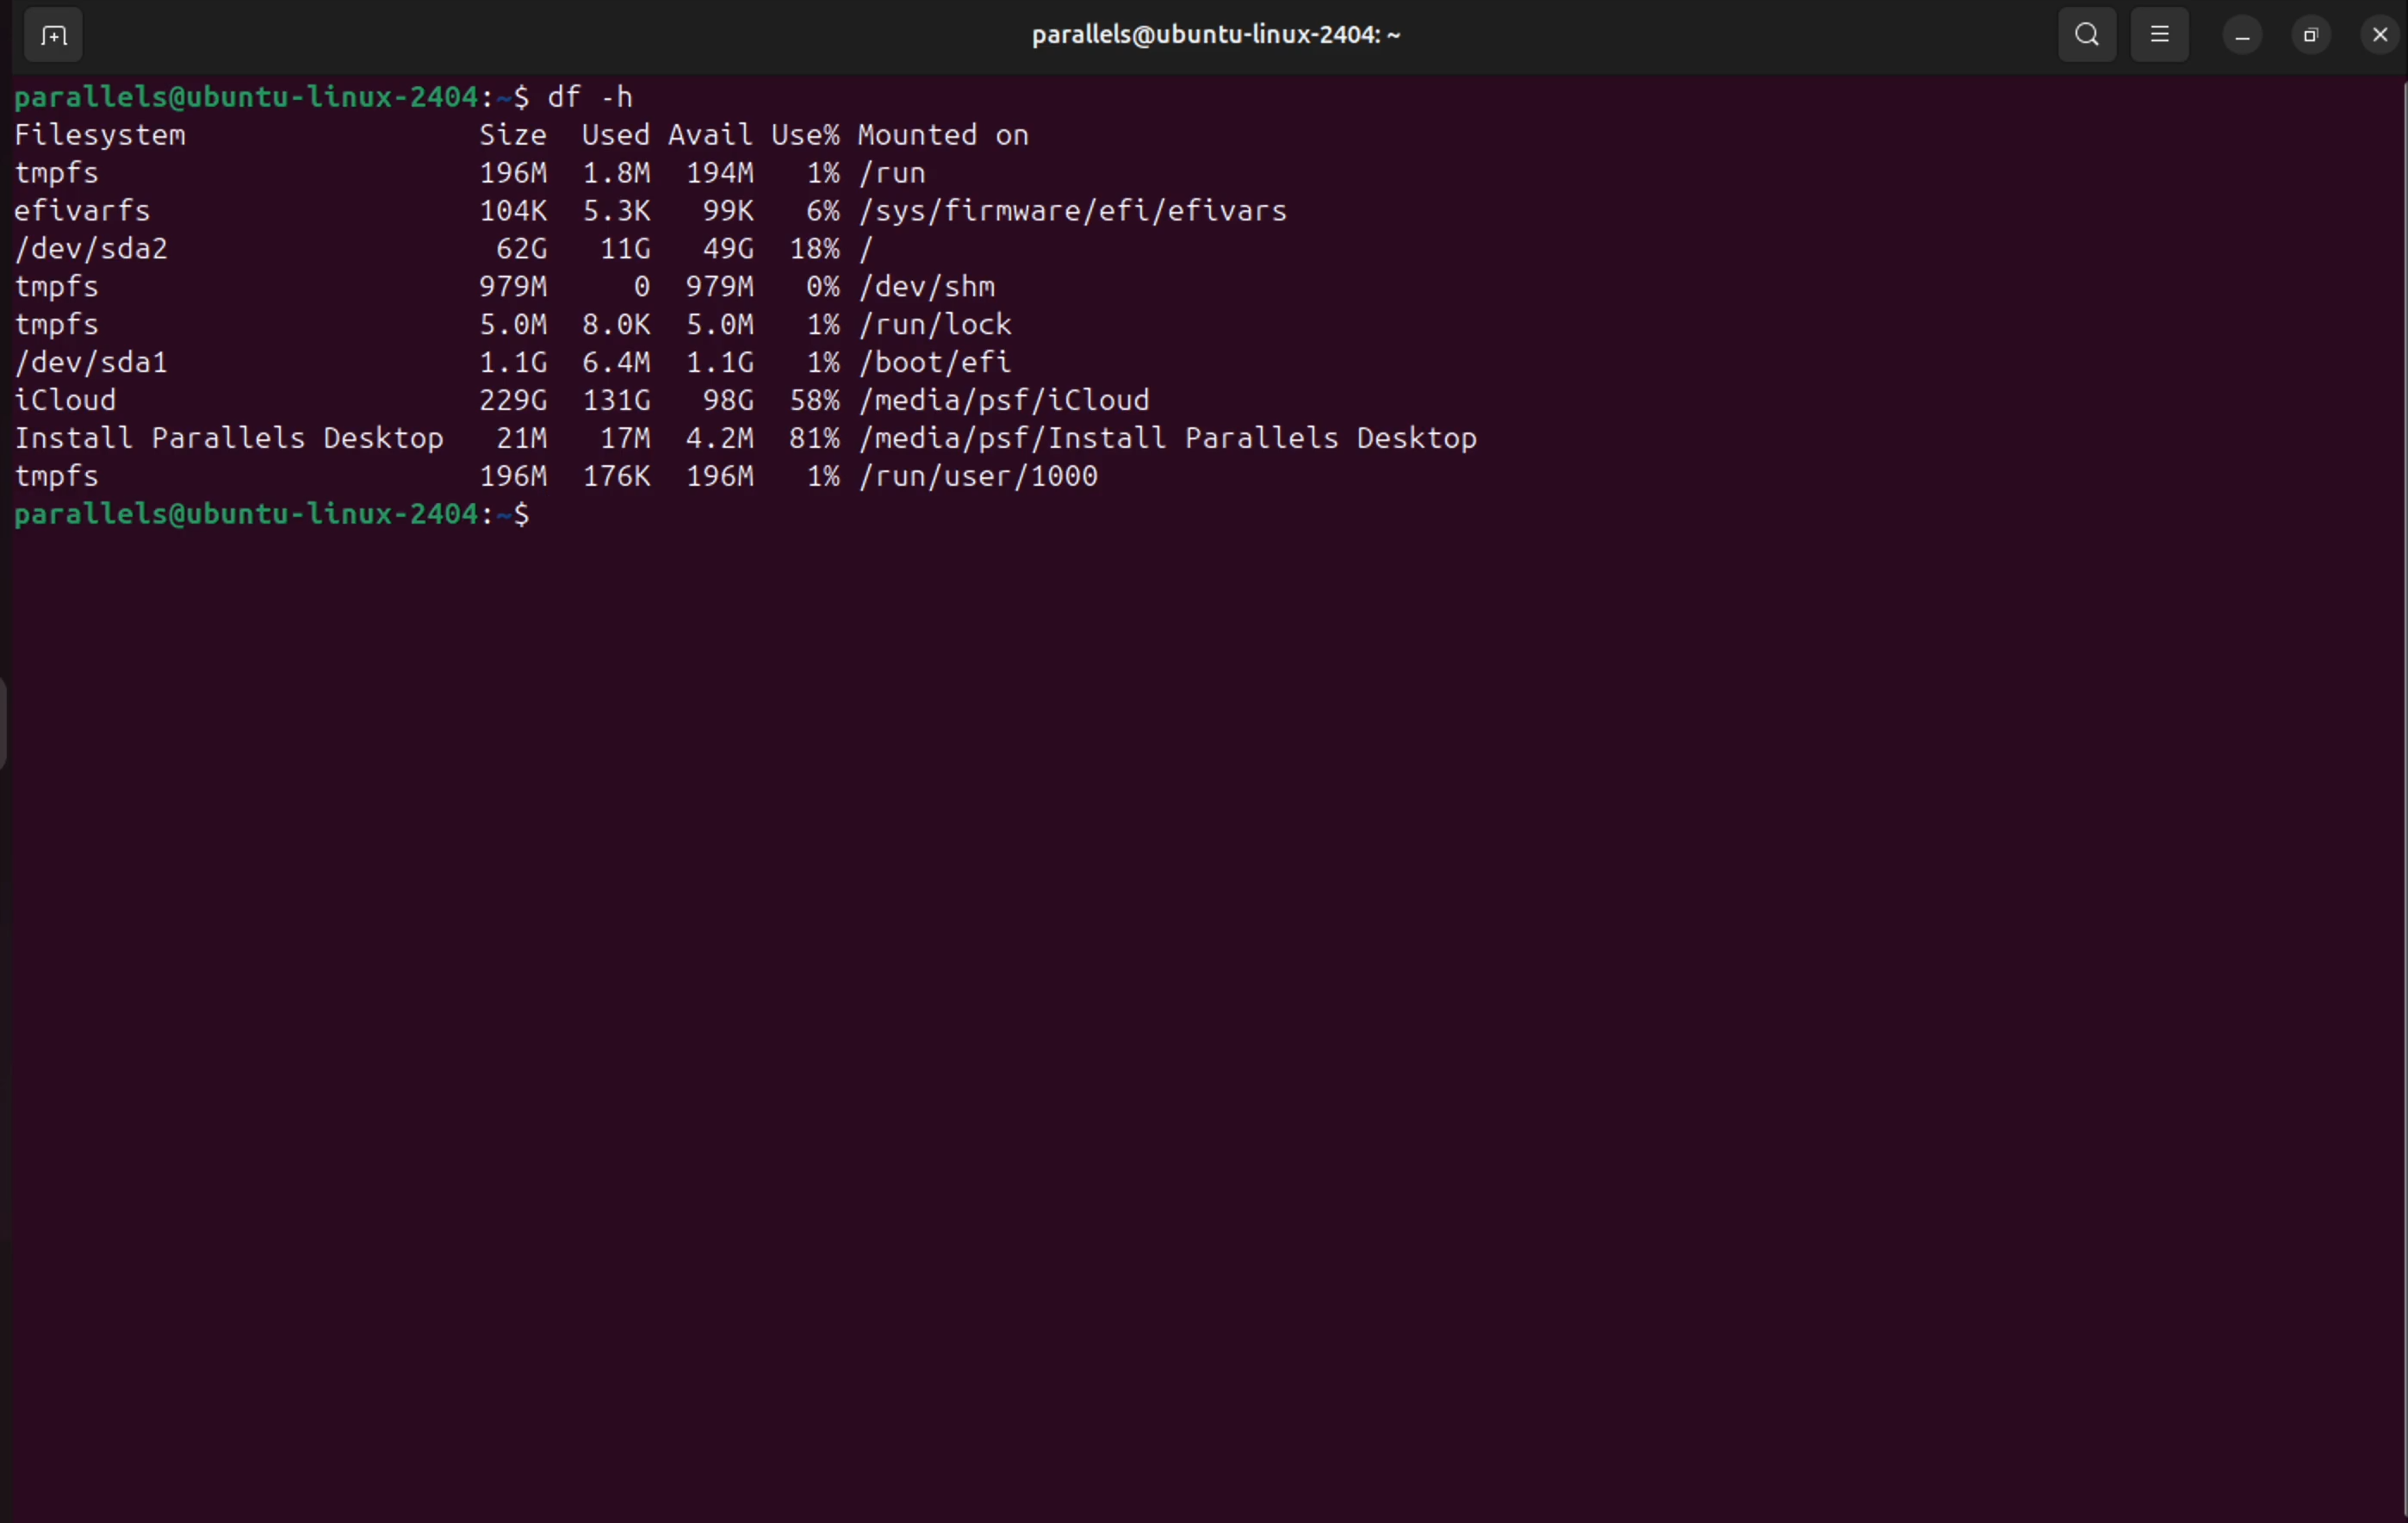 This screenshot has width=2408, height=1523. Describe the element at coordinates (803, 132) in the screenshot. I see `use%` at that location.